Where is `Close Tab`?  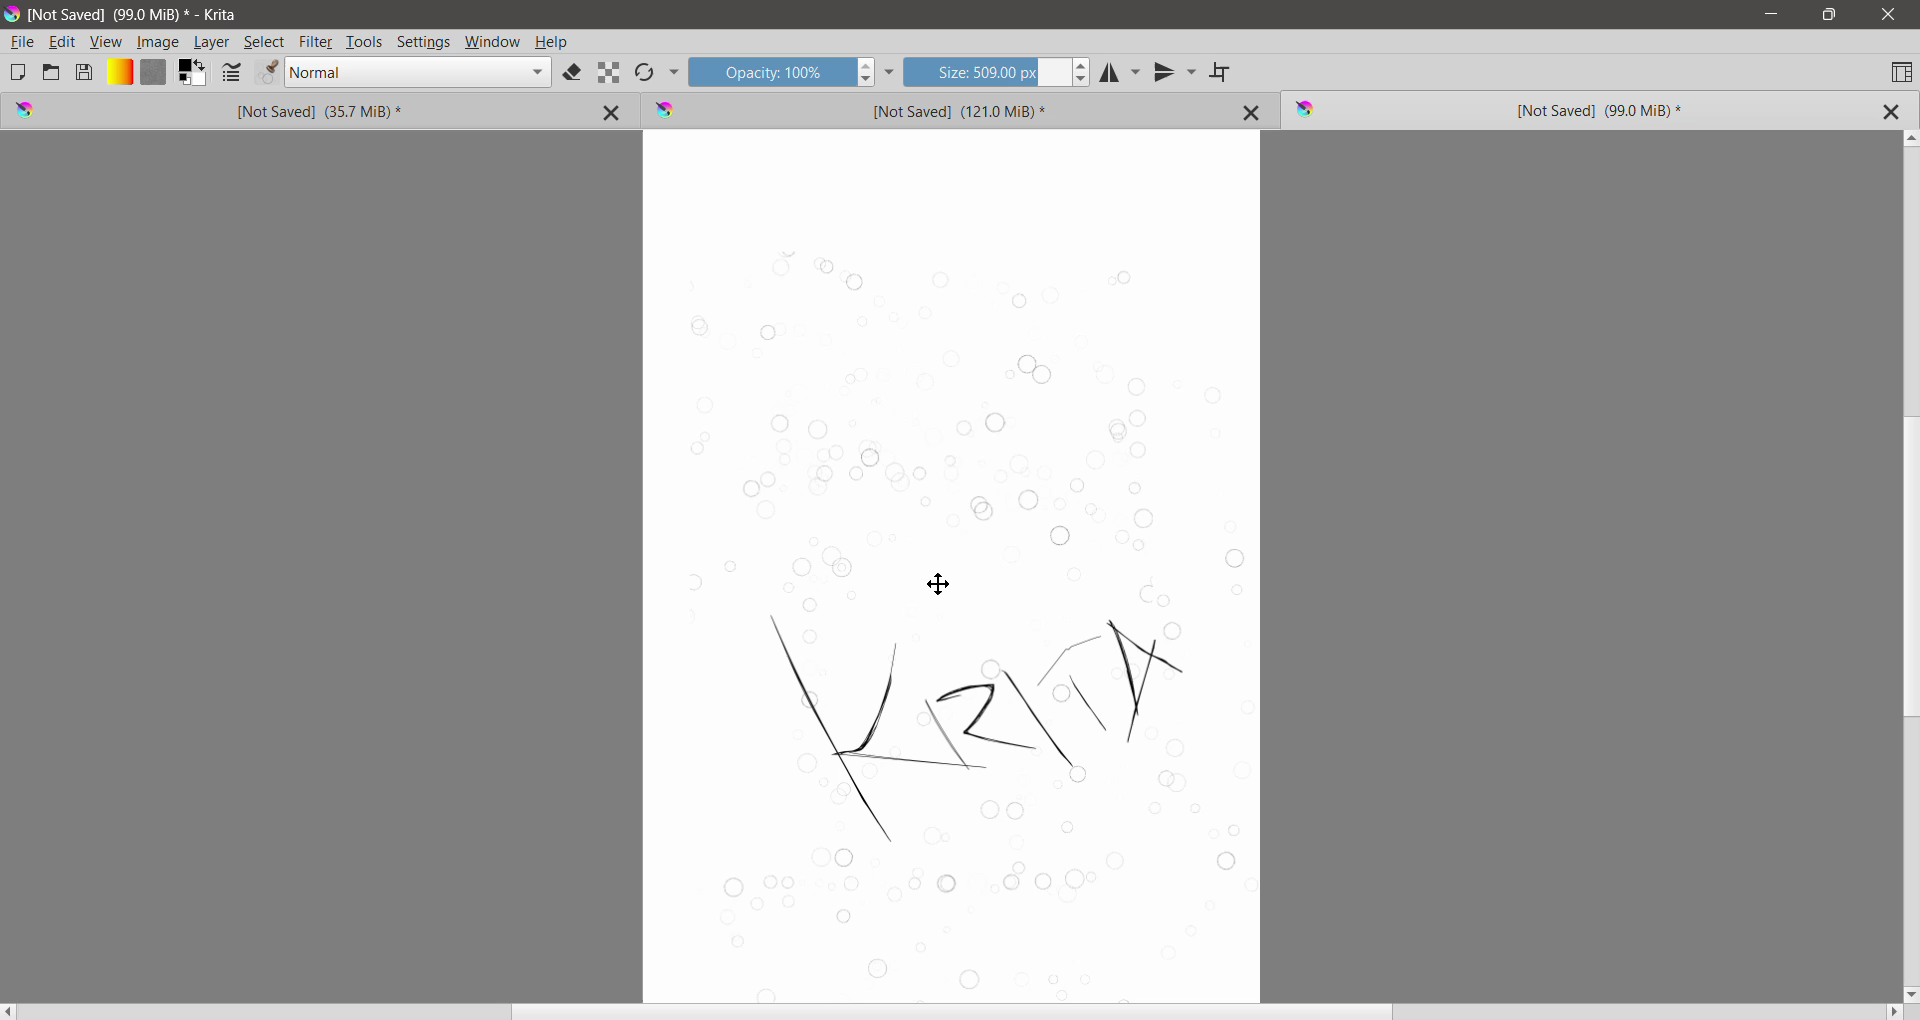
Close Tab is located at coordinates (1889, 112).